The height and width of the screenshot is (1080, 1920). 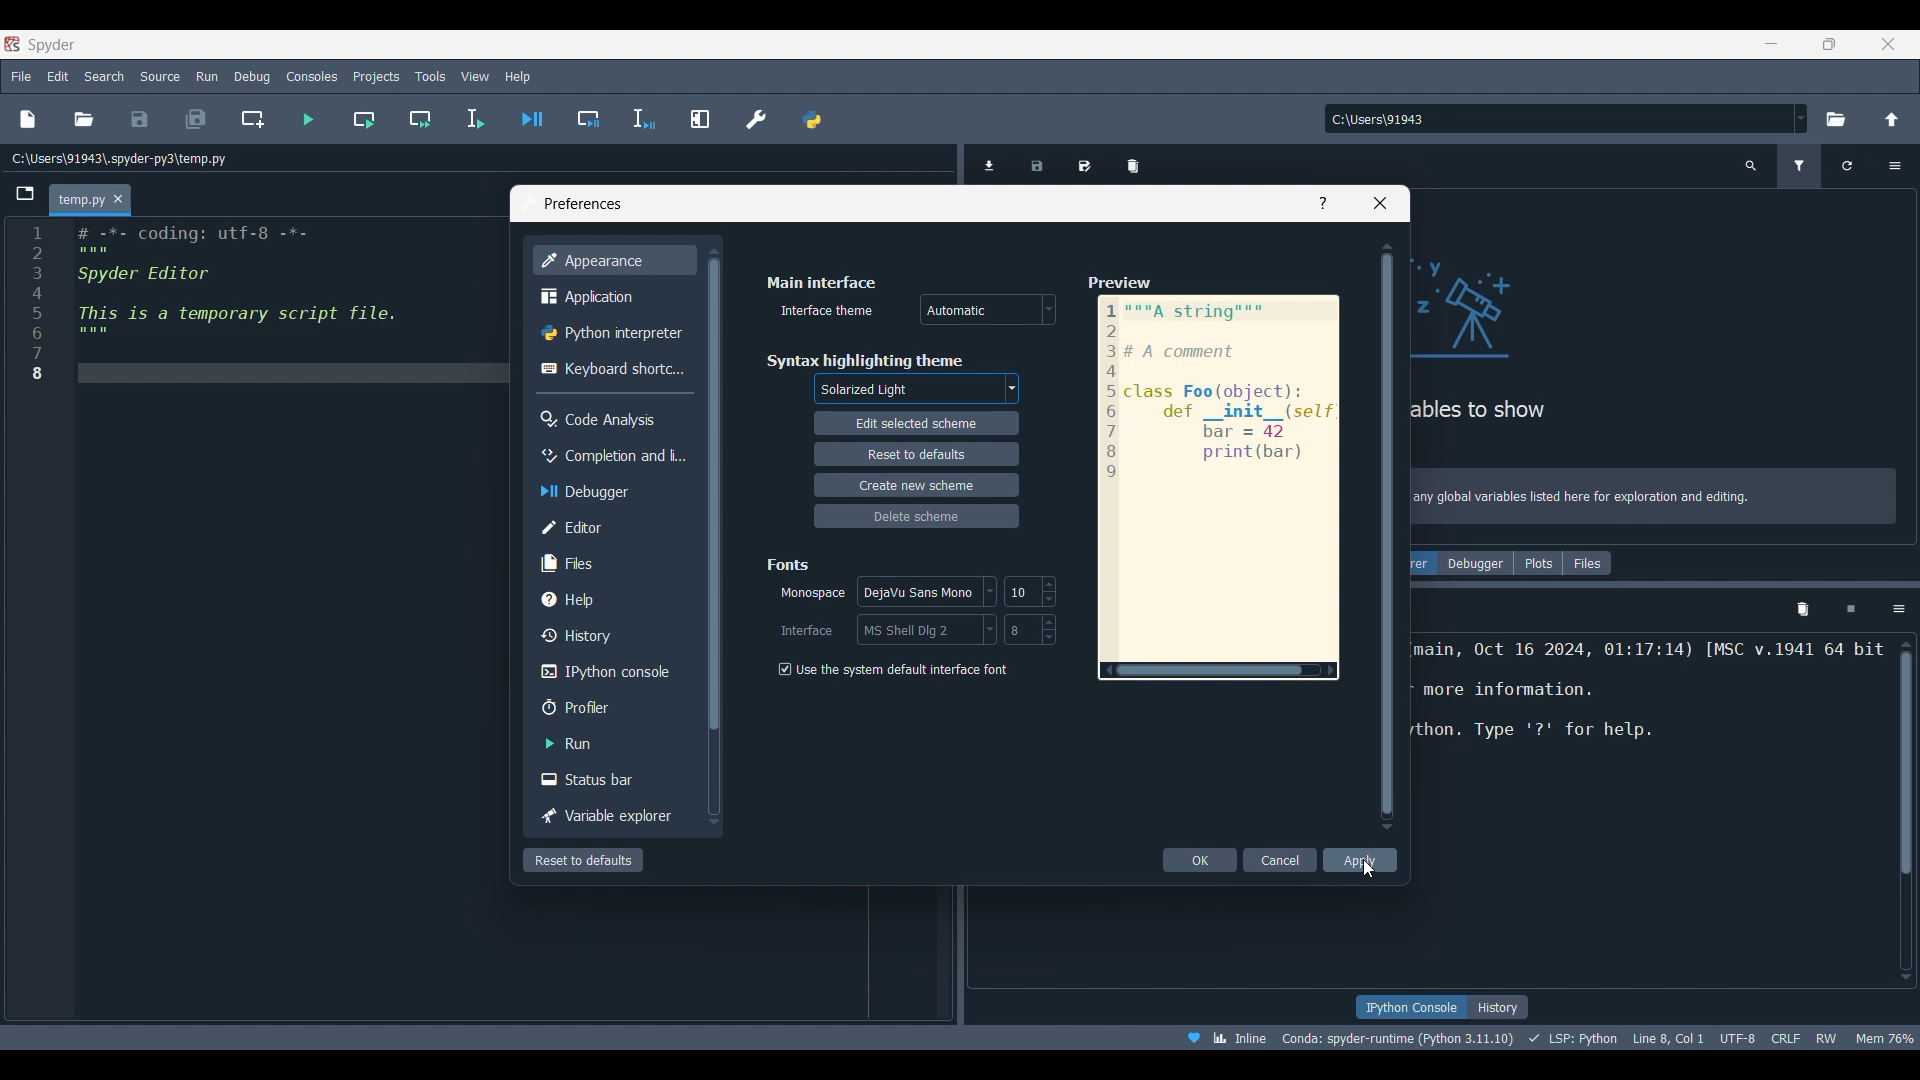 I want to click on File menu, so click(x=22, y=77).